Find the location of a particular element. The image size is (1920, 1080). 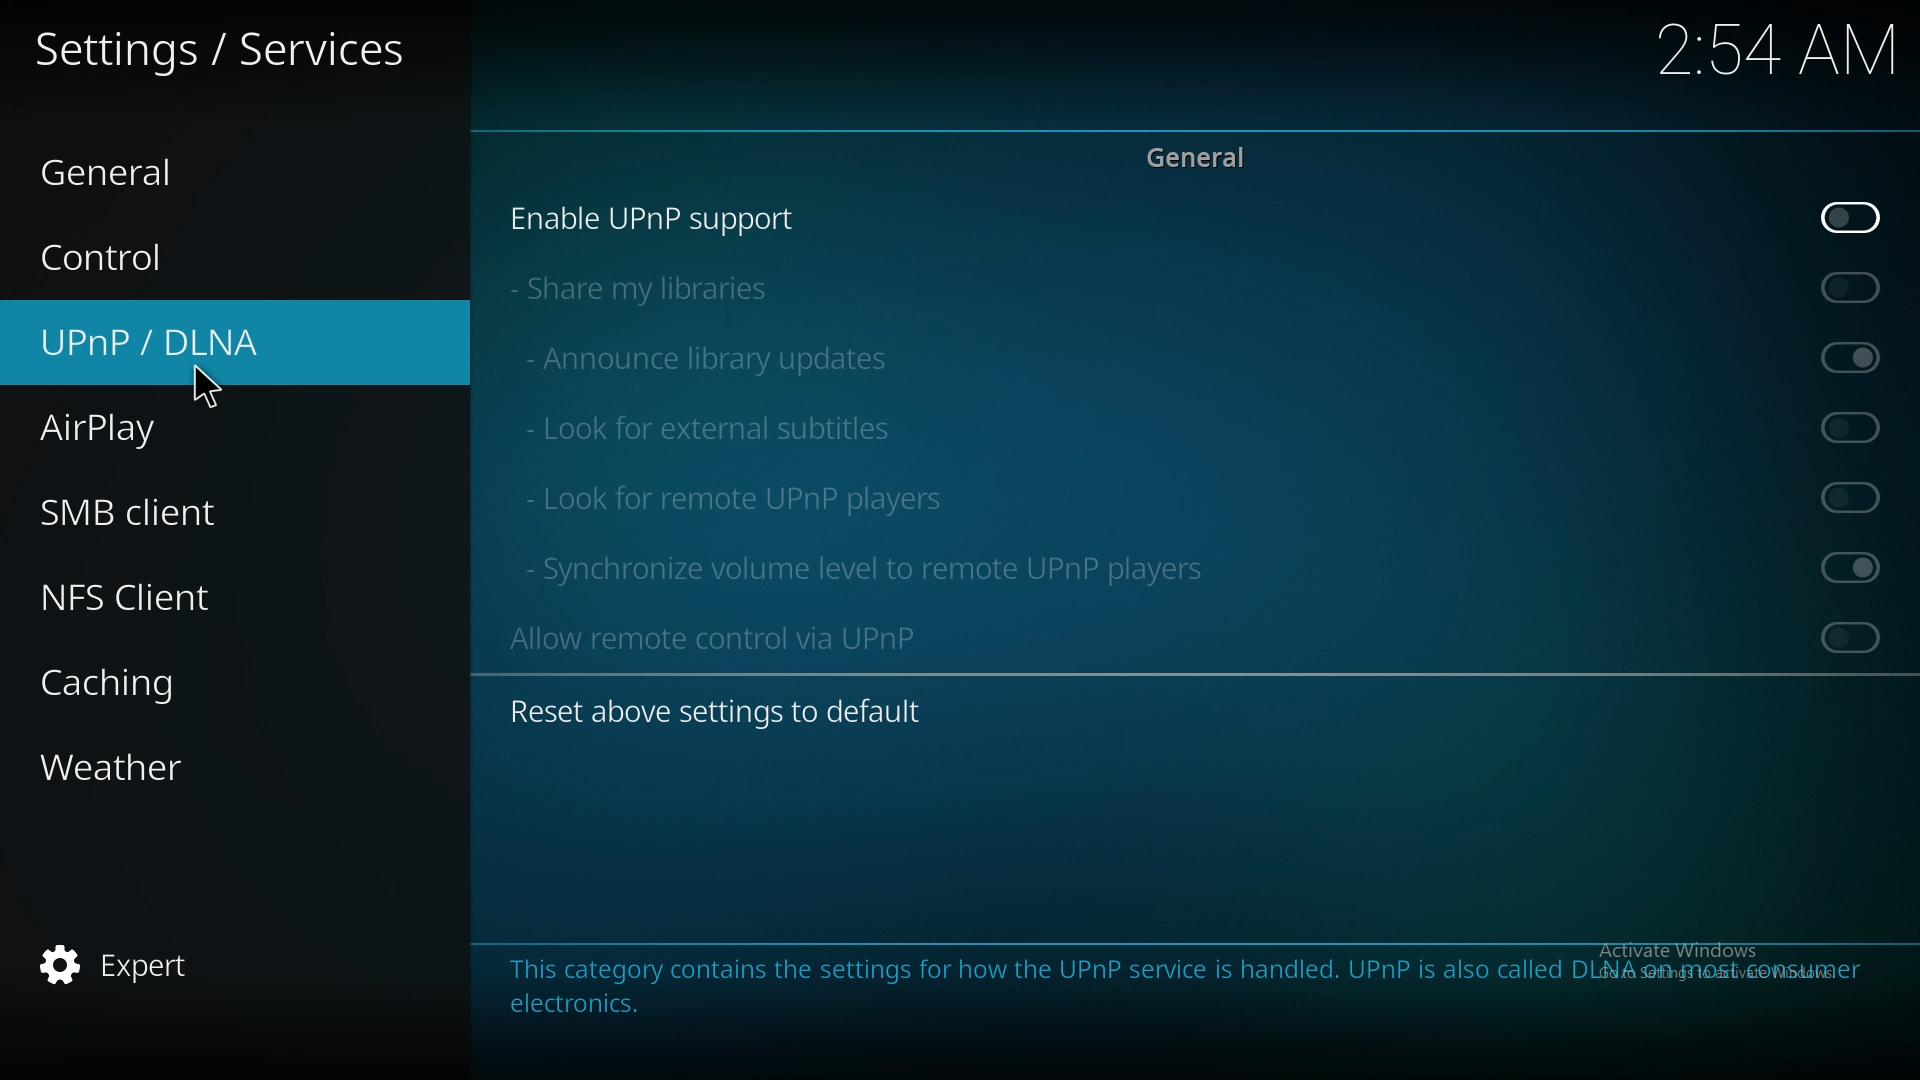

smb client is located at coordinates (160, 513).